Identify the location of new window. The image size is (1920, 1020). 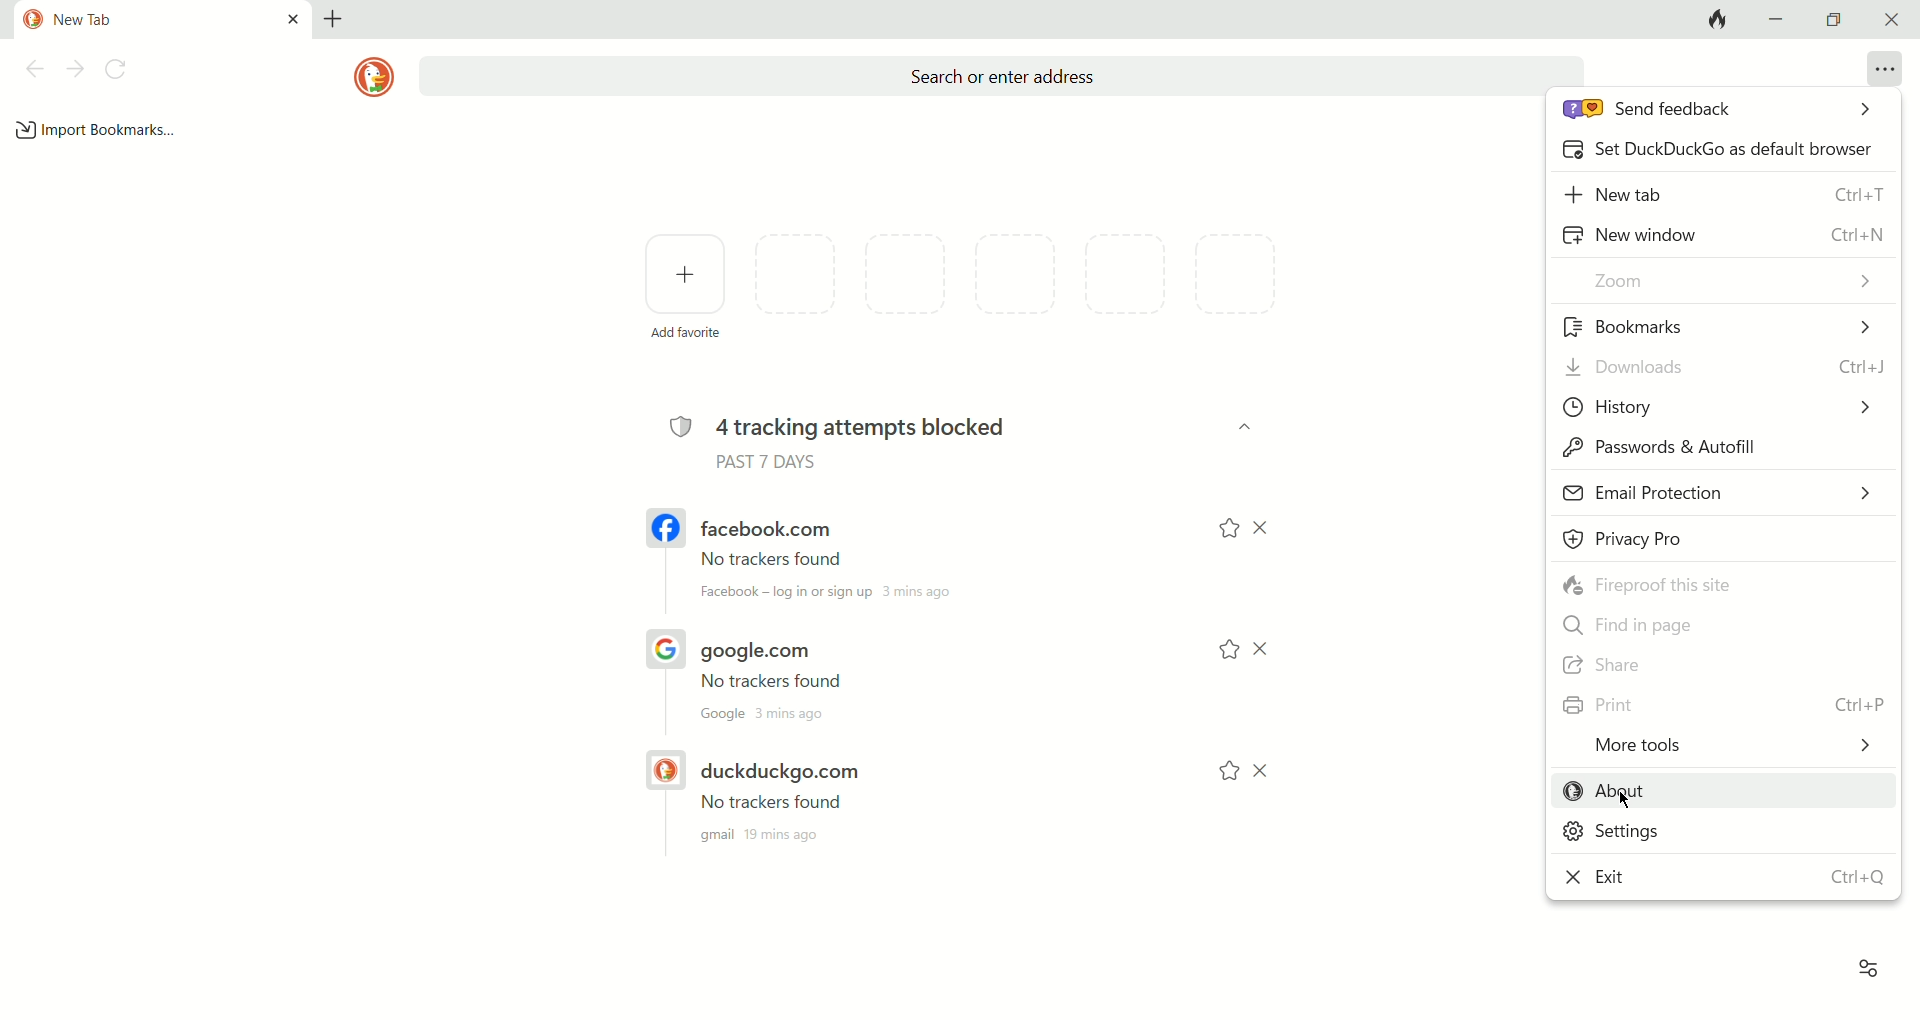
(1720, 235).